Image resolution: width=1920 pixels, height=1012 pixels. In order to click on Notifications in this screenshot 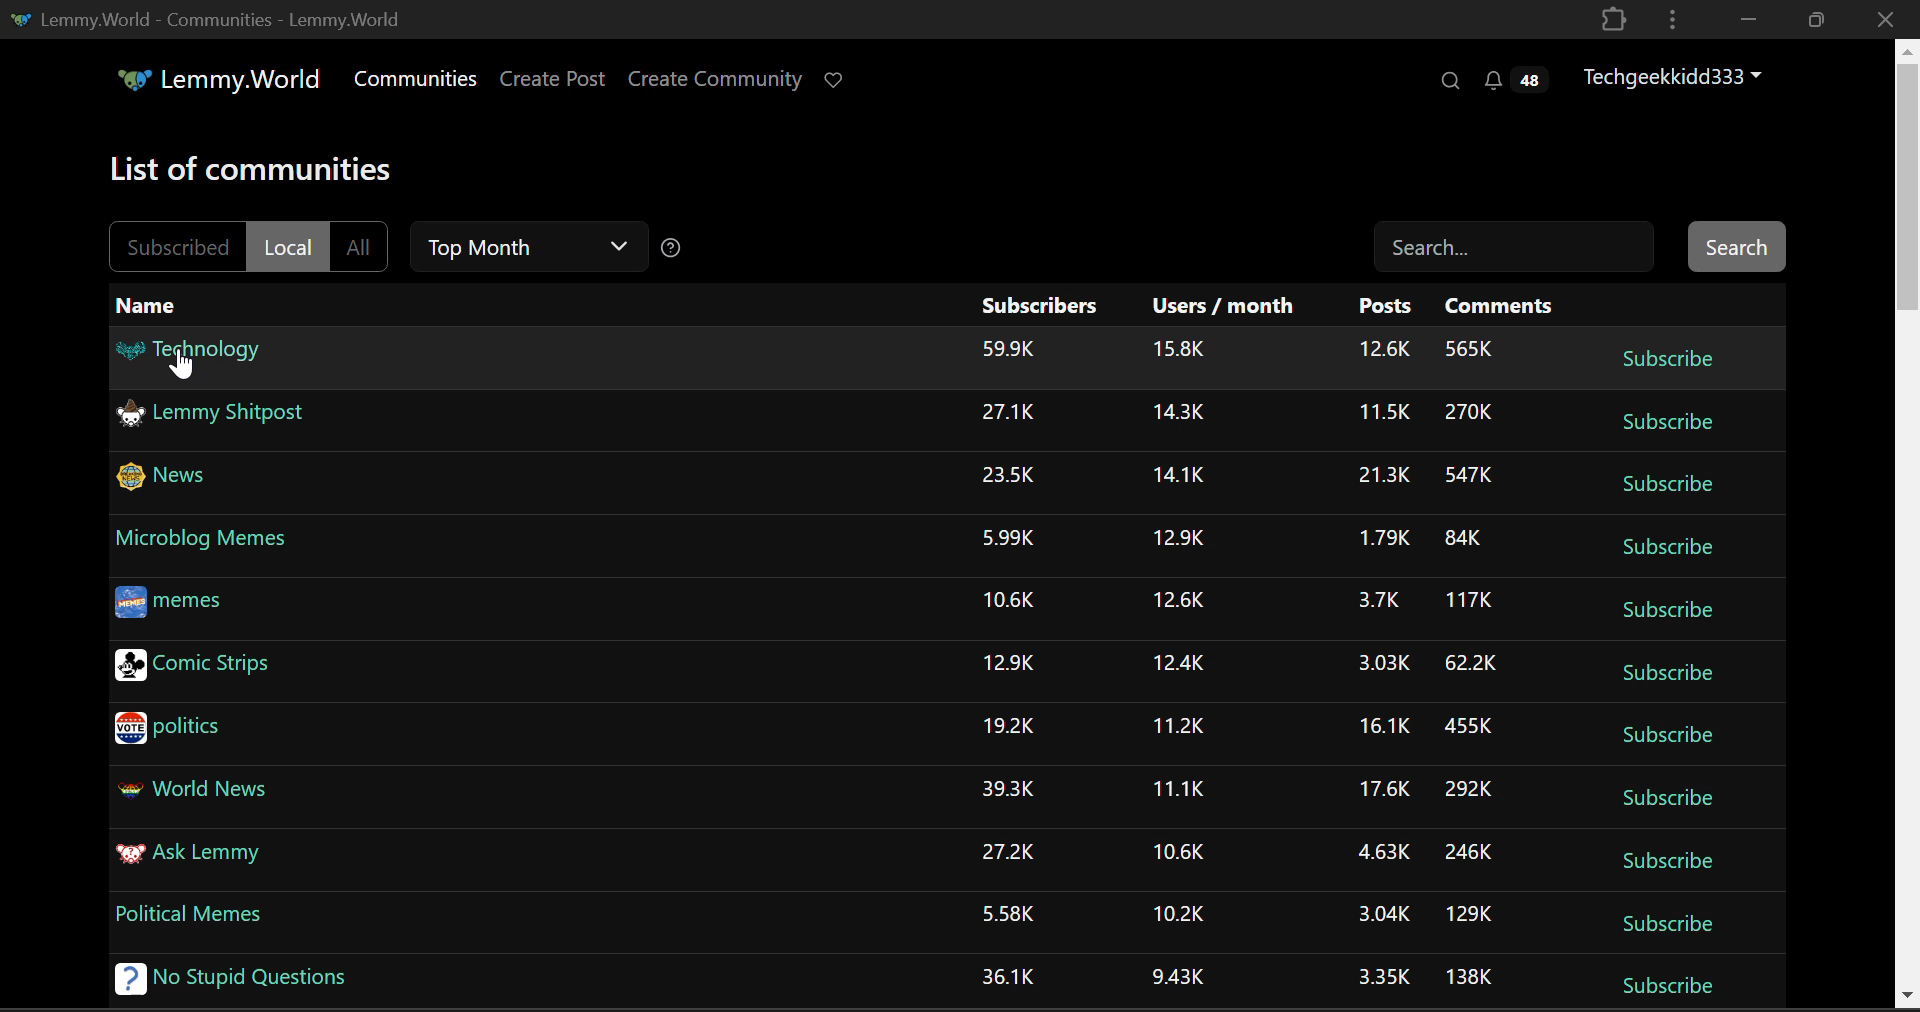, I will do `click(1520, 77)`.